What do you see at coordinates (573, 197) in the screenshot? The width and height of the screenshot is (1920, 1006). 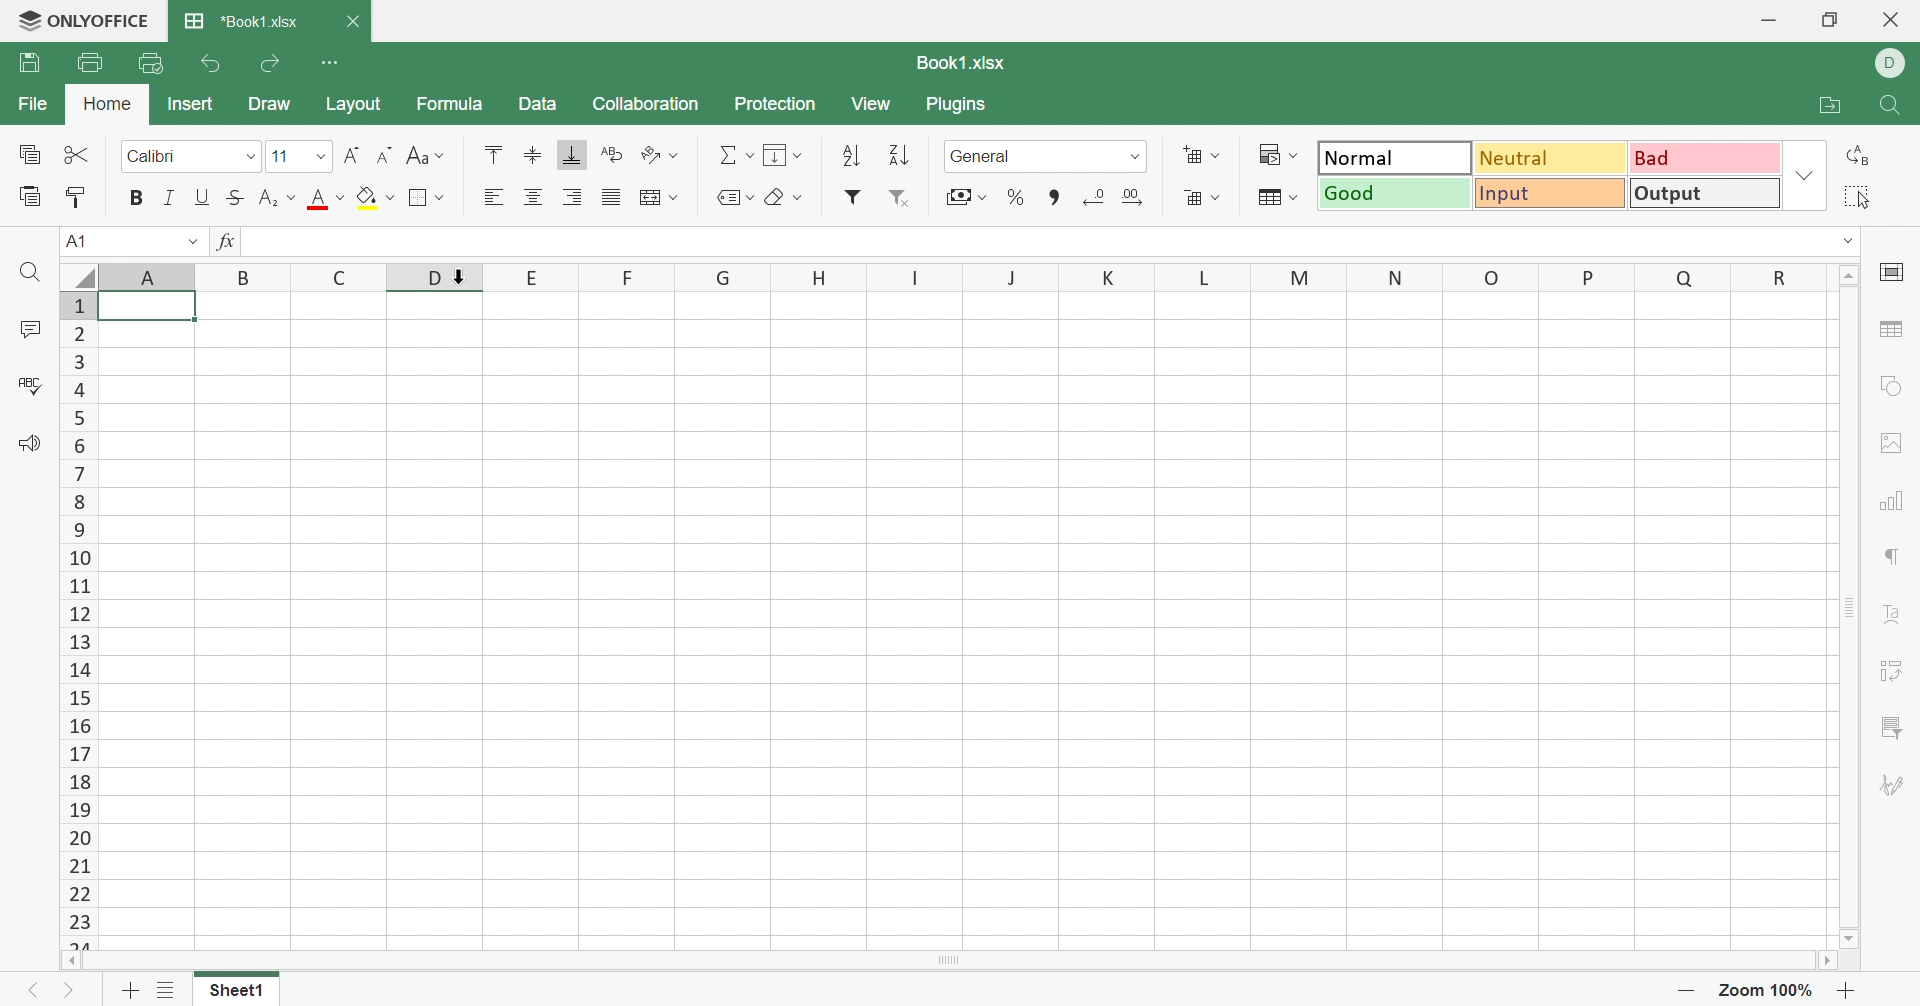 I see `Align Right` at bounding box center [573, 197].